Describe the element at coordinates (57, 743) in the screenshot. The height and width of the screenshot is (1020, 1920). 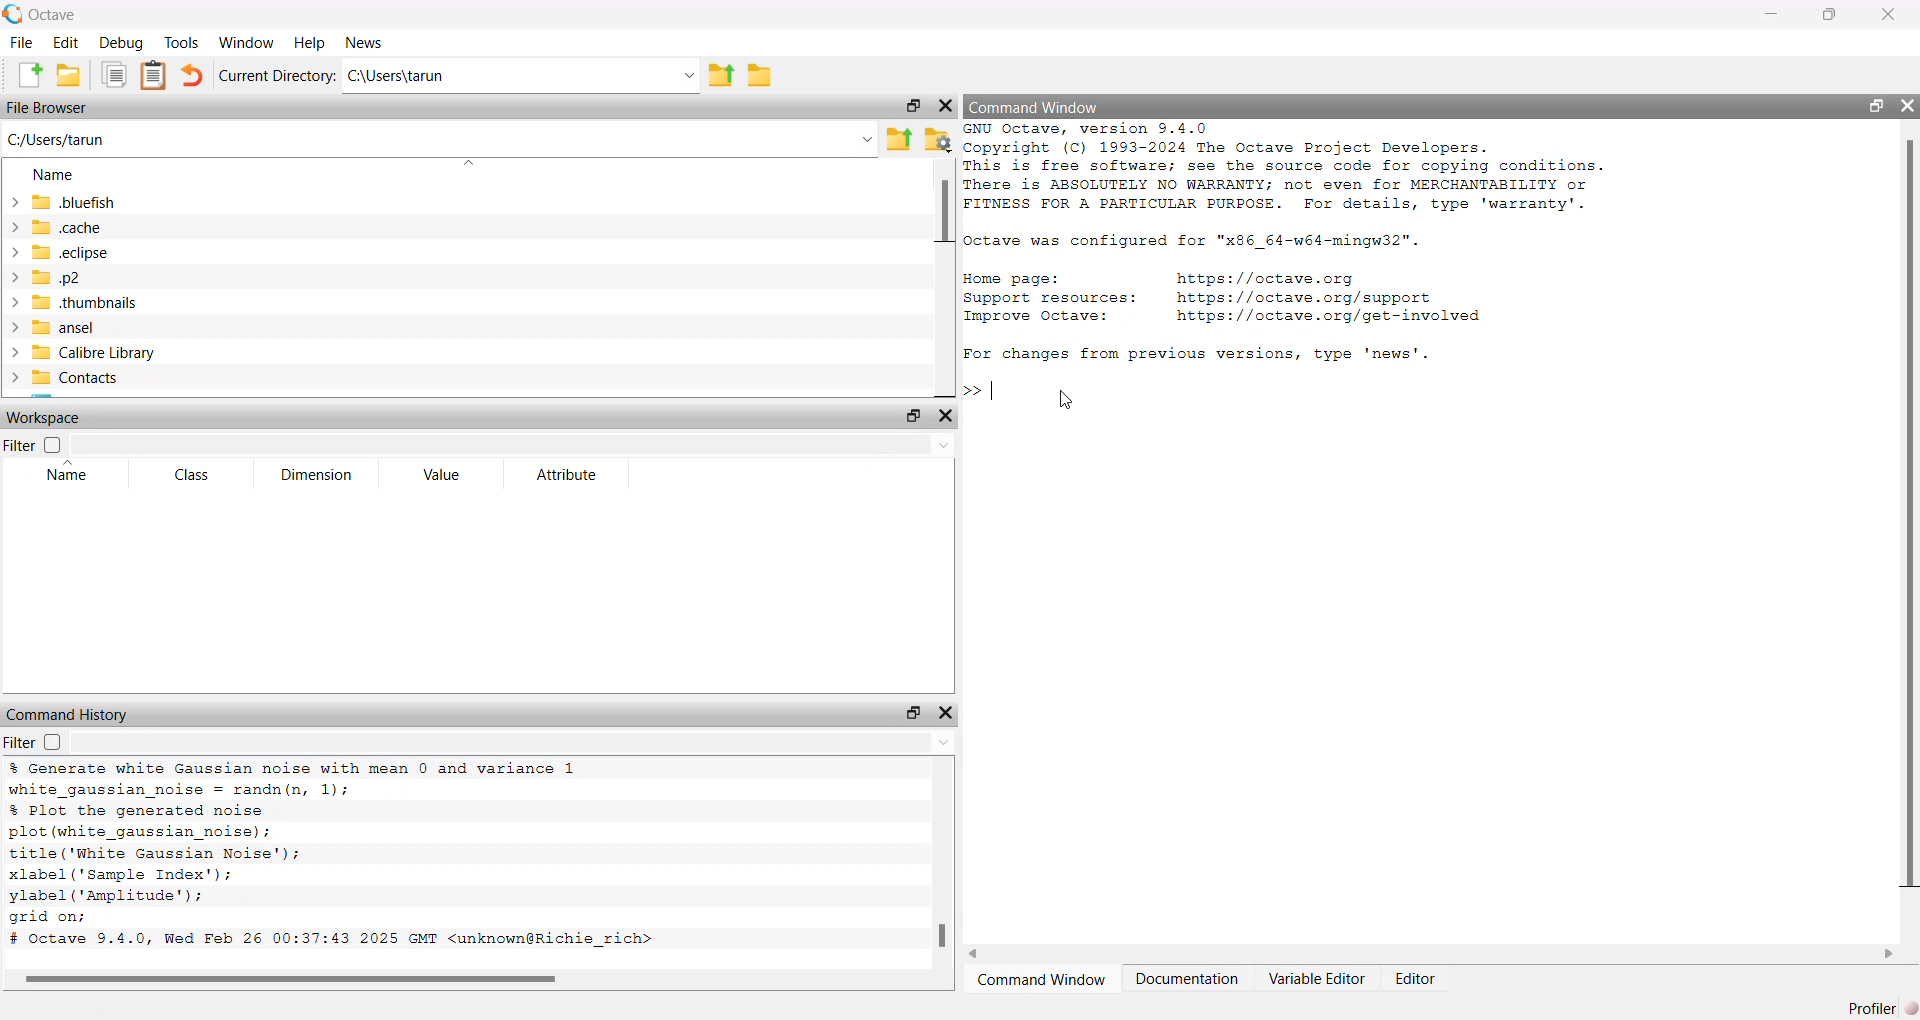
I see `checkbox` at that location.